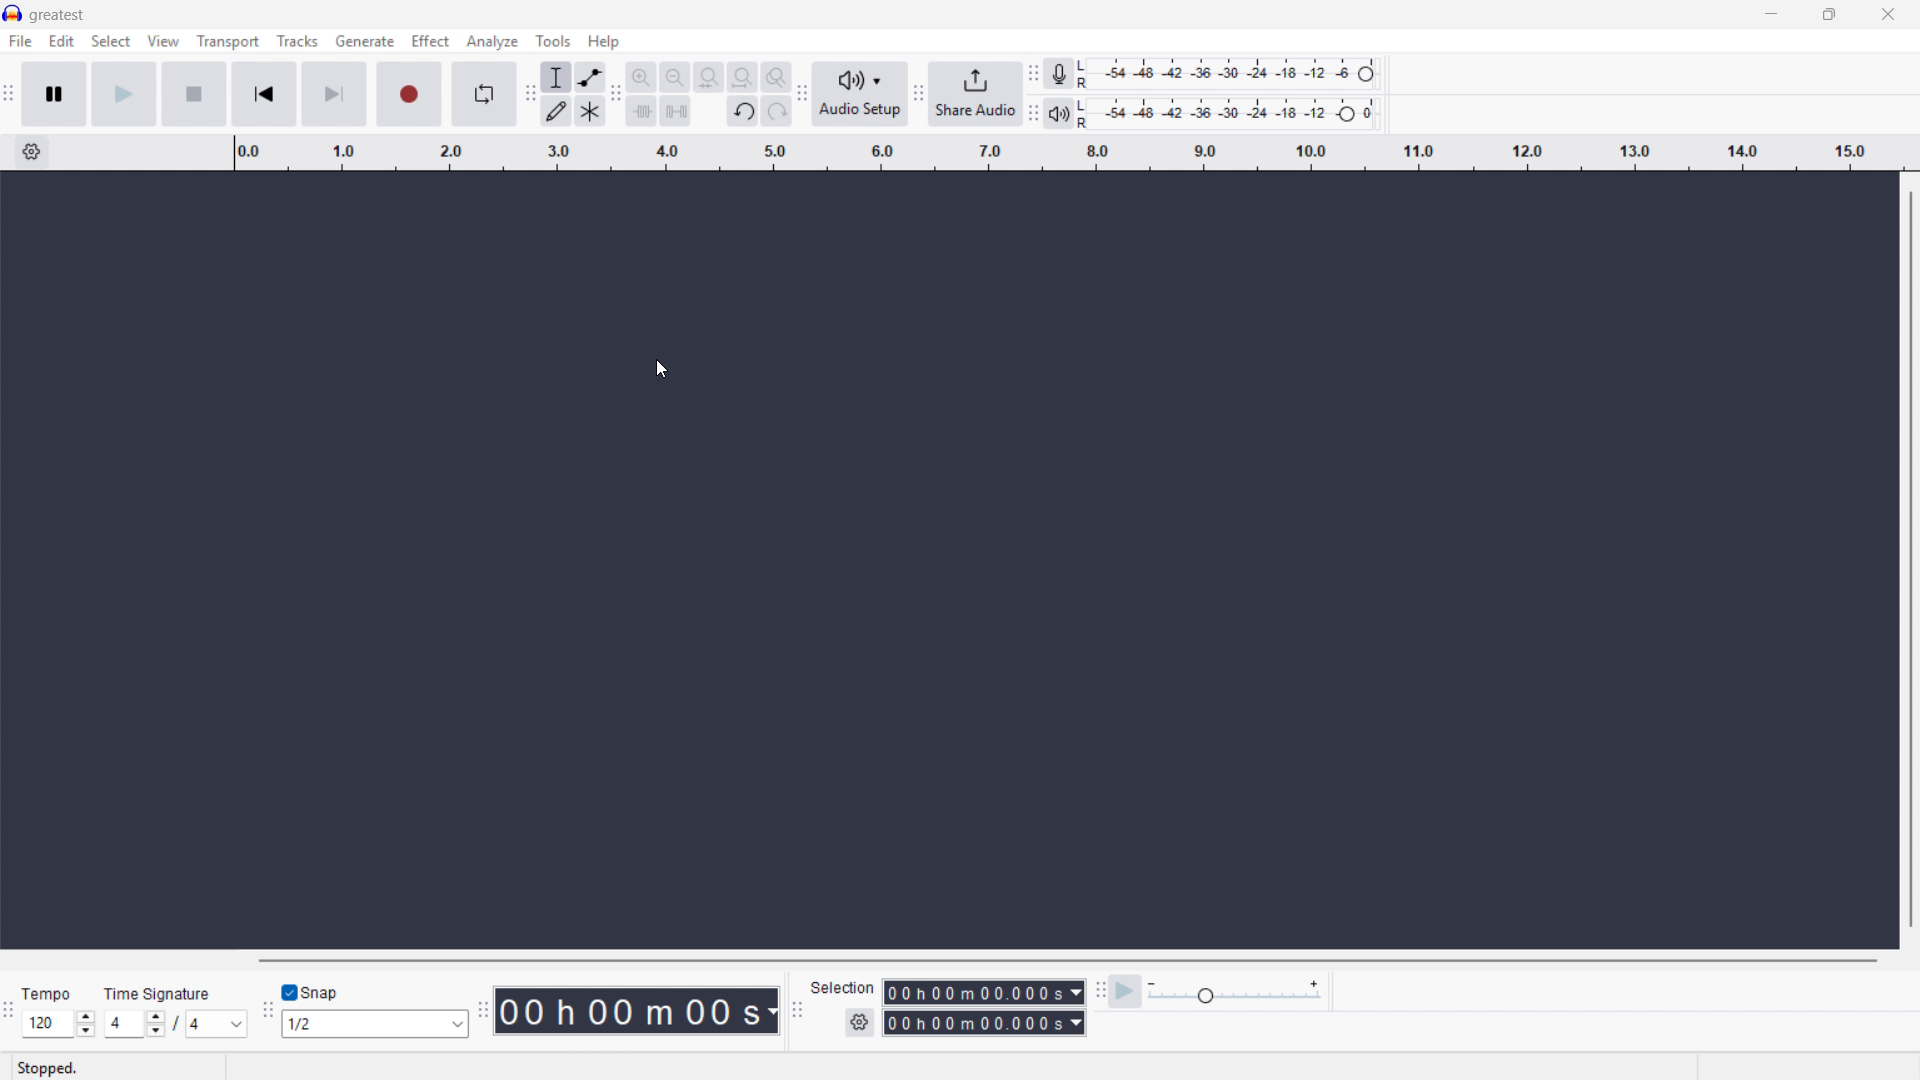 The image size is (1920, 1080). Describe the element at coordinates (1911, 559) in the screenshot. I see `Vertical scroll bar ` at that location.